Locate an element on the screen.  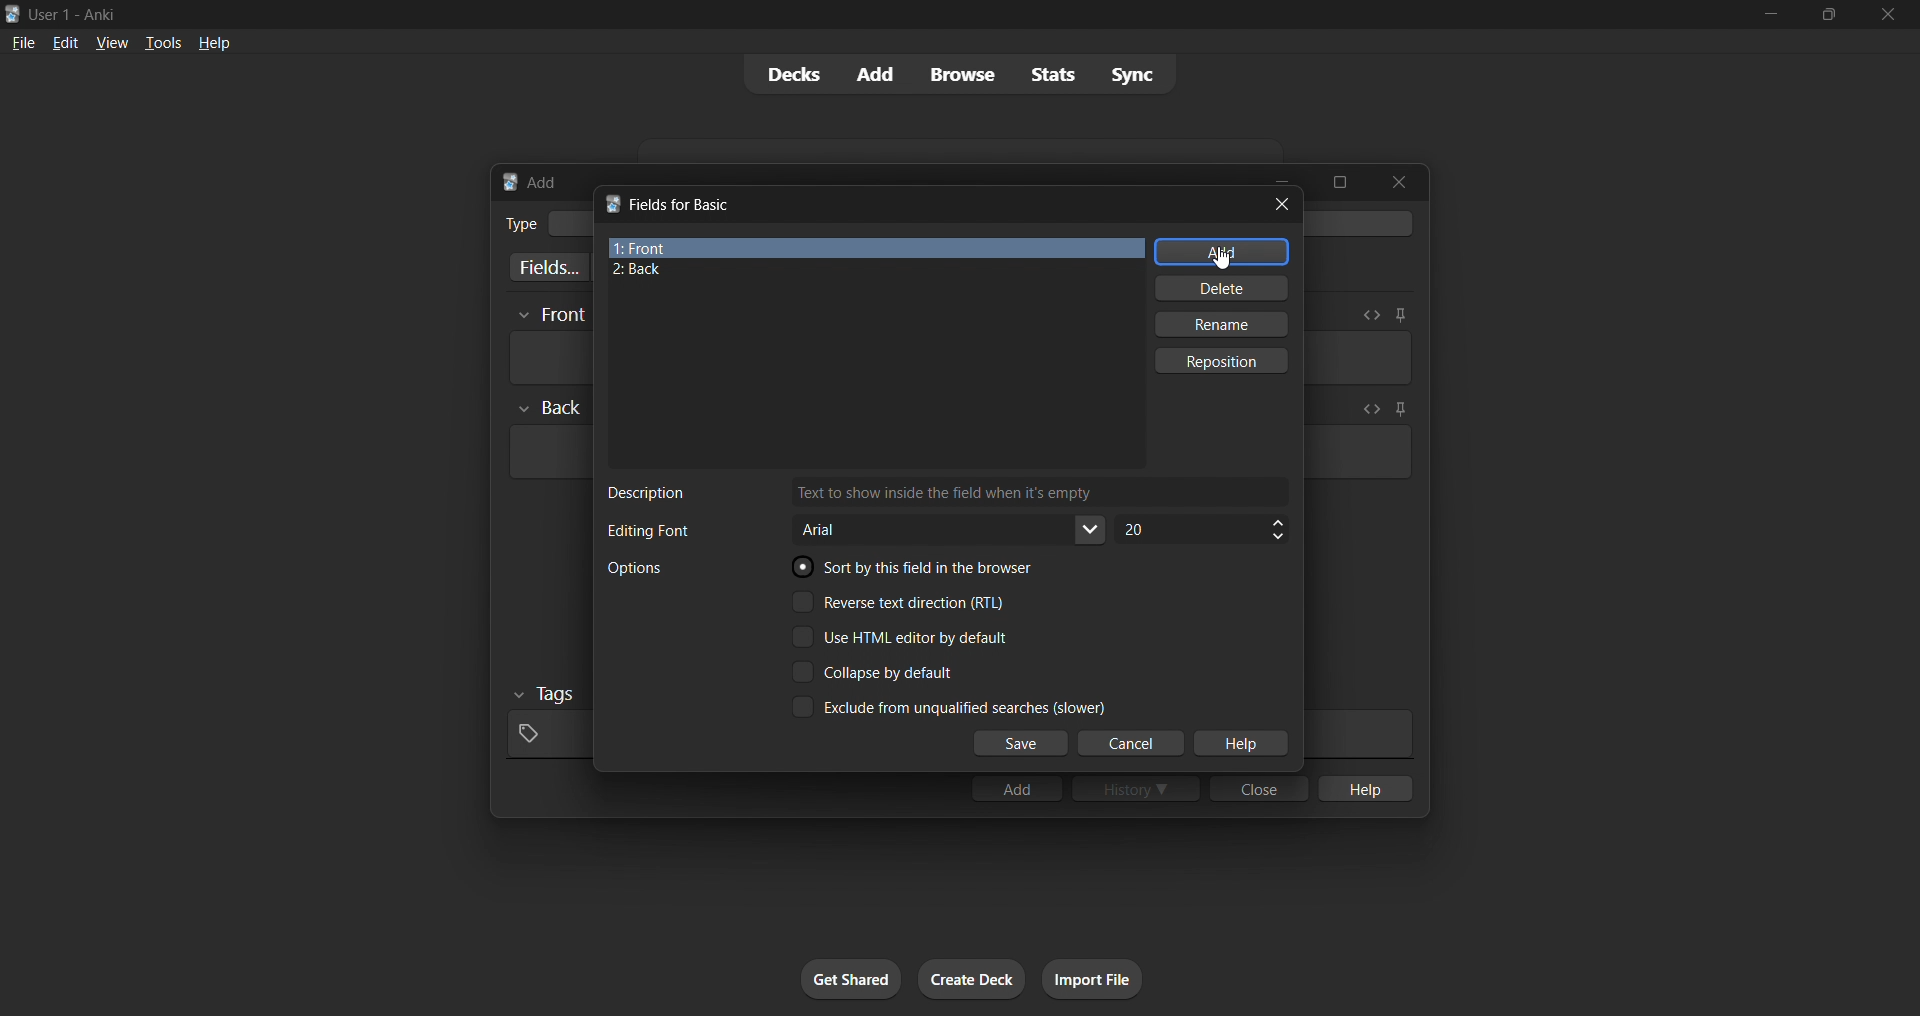
add is located at coordinates (877, 75).